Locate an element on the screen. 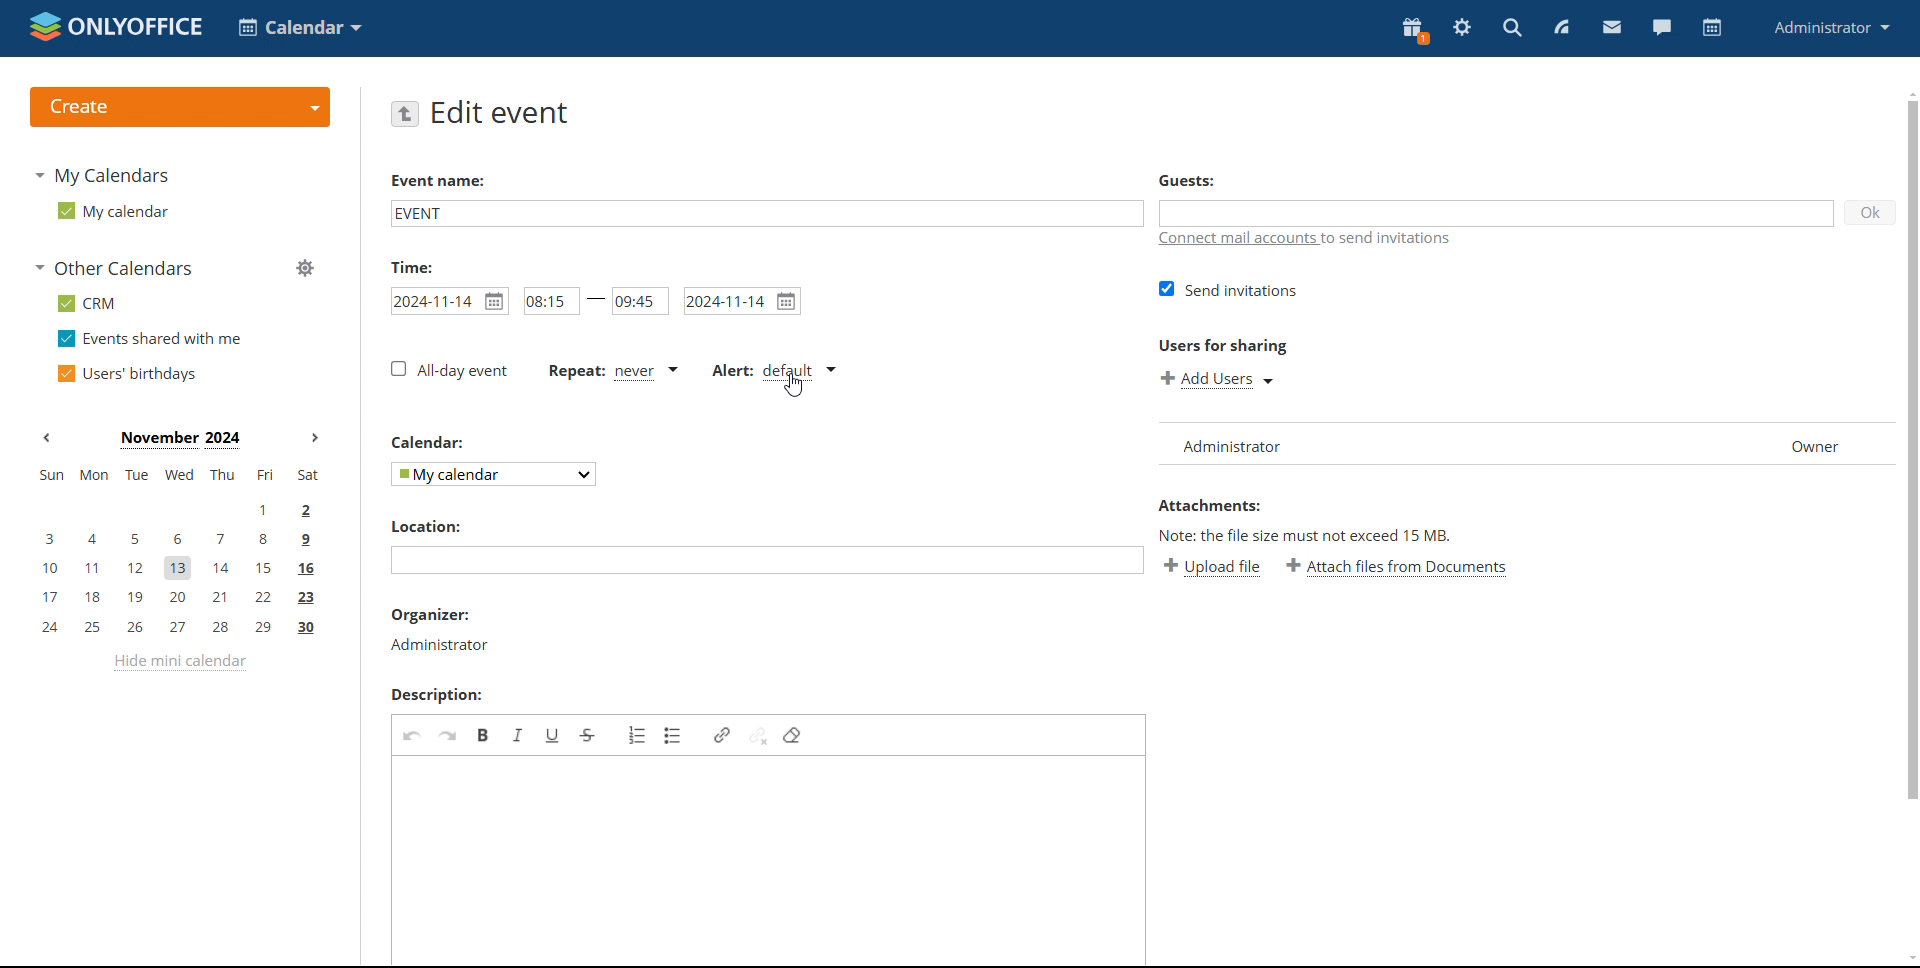 This screenshot has height=968, width=1920. note about file size exceeding  is located at coordinates (1310, 537).